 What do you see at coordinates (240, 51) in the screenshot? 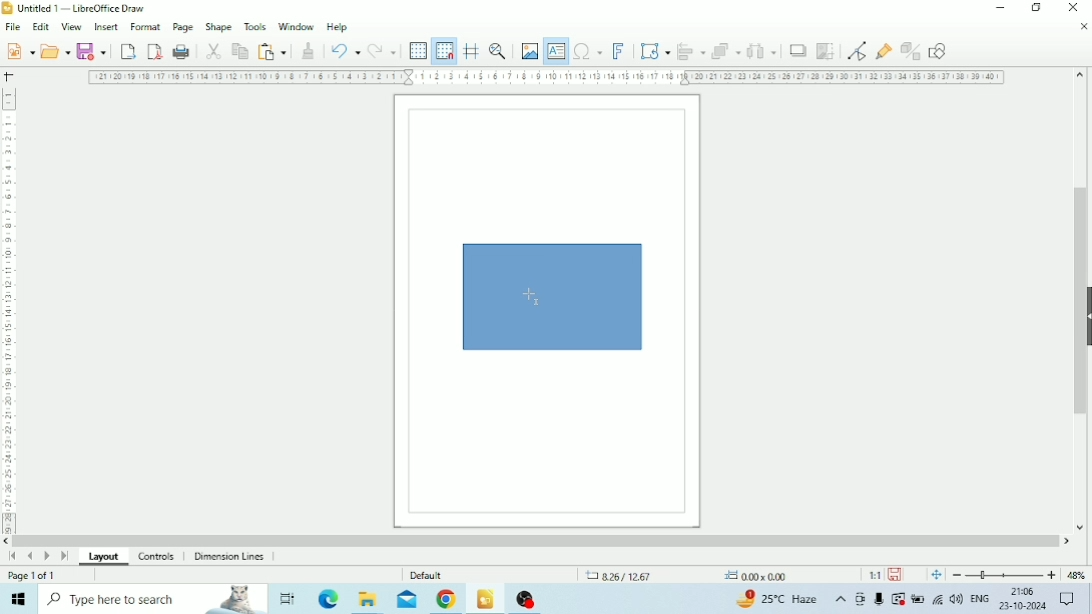
I see `Copy` at bounding box center [240, 51].